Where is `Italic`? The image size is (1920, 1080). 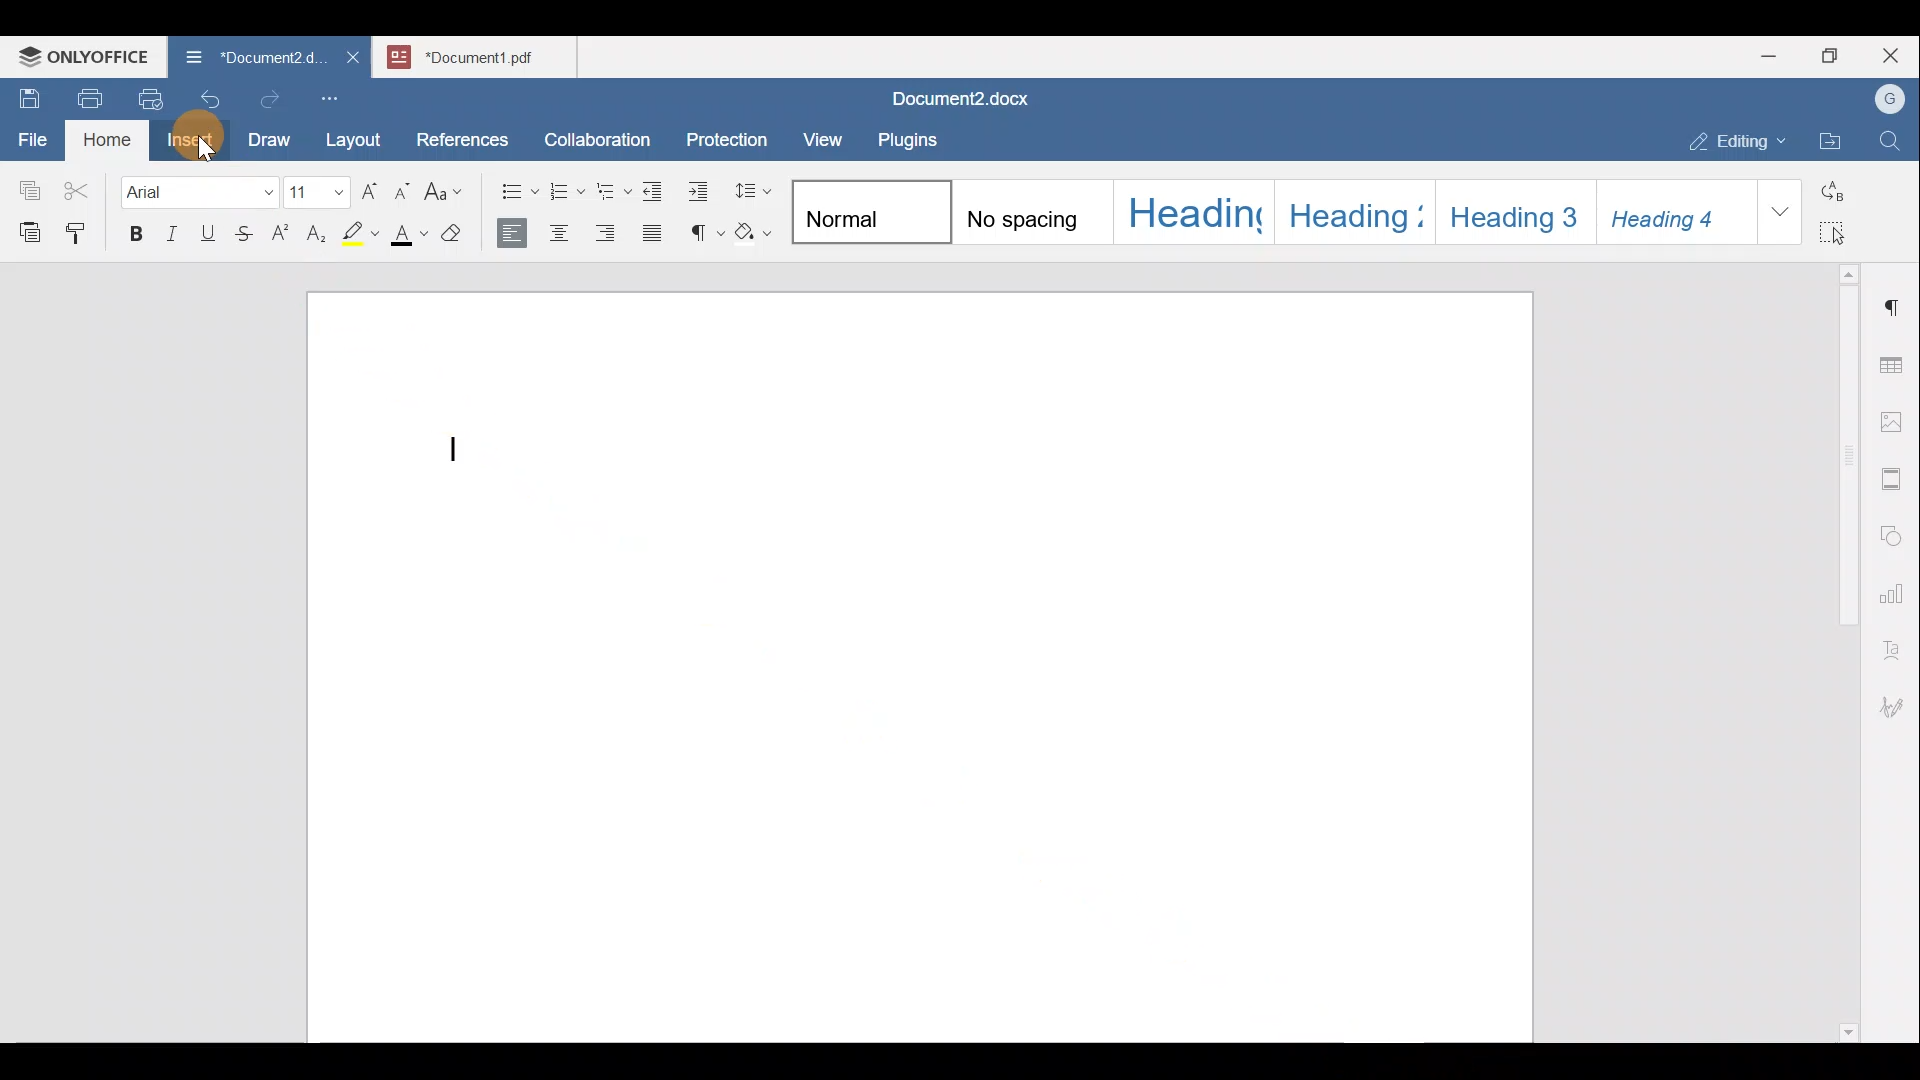
Italic is located at coordinates (170, 233).